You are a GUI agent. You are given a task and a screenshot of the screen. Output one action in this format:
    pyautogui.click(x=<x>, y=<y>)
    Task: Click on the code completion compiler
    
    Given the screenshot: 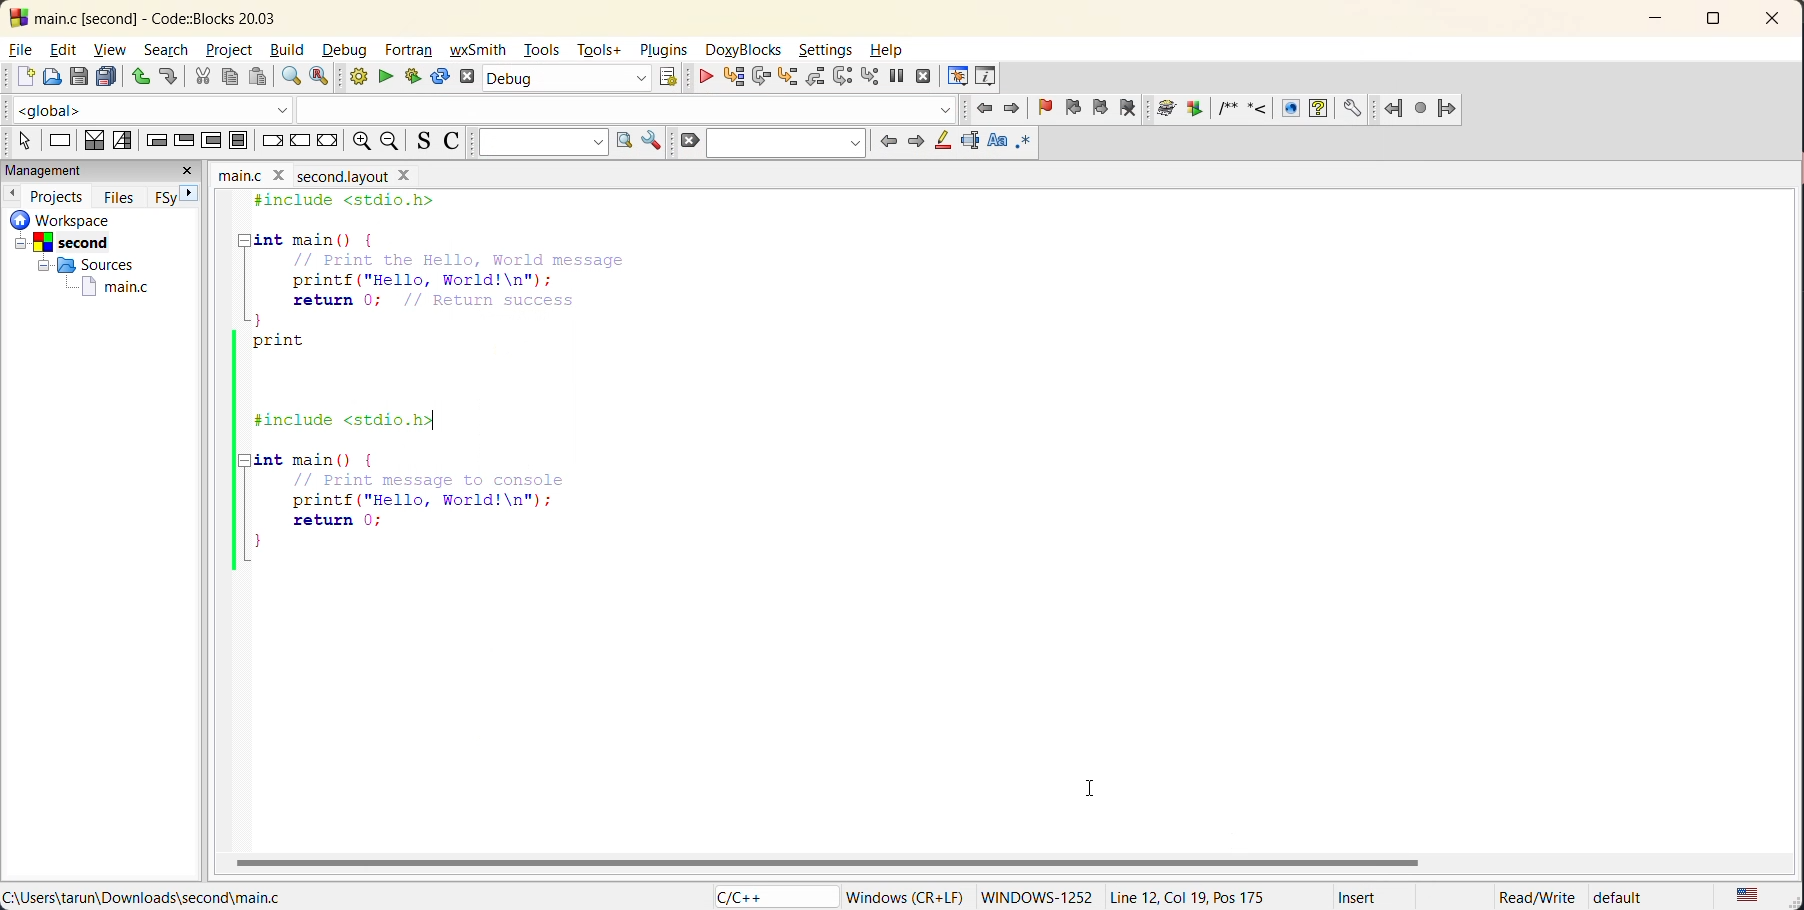 What is the action you would take?
    pyautogui.click(x=483, y=109)
    